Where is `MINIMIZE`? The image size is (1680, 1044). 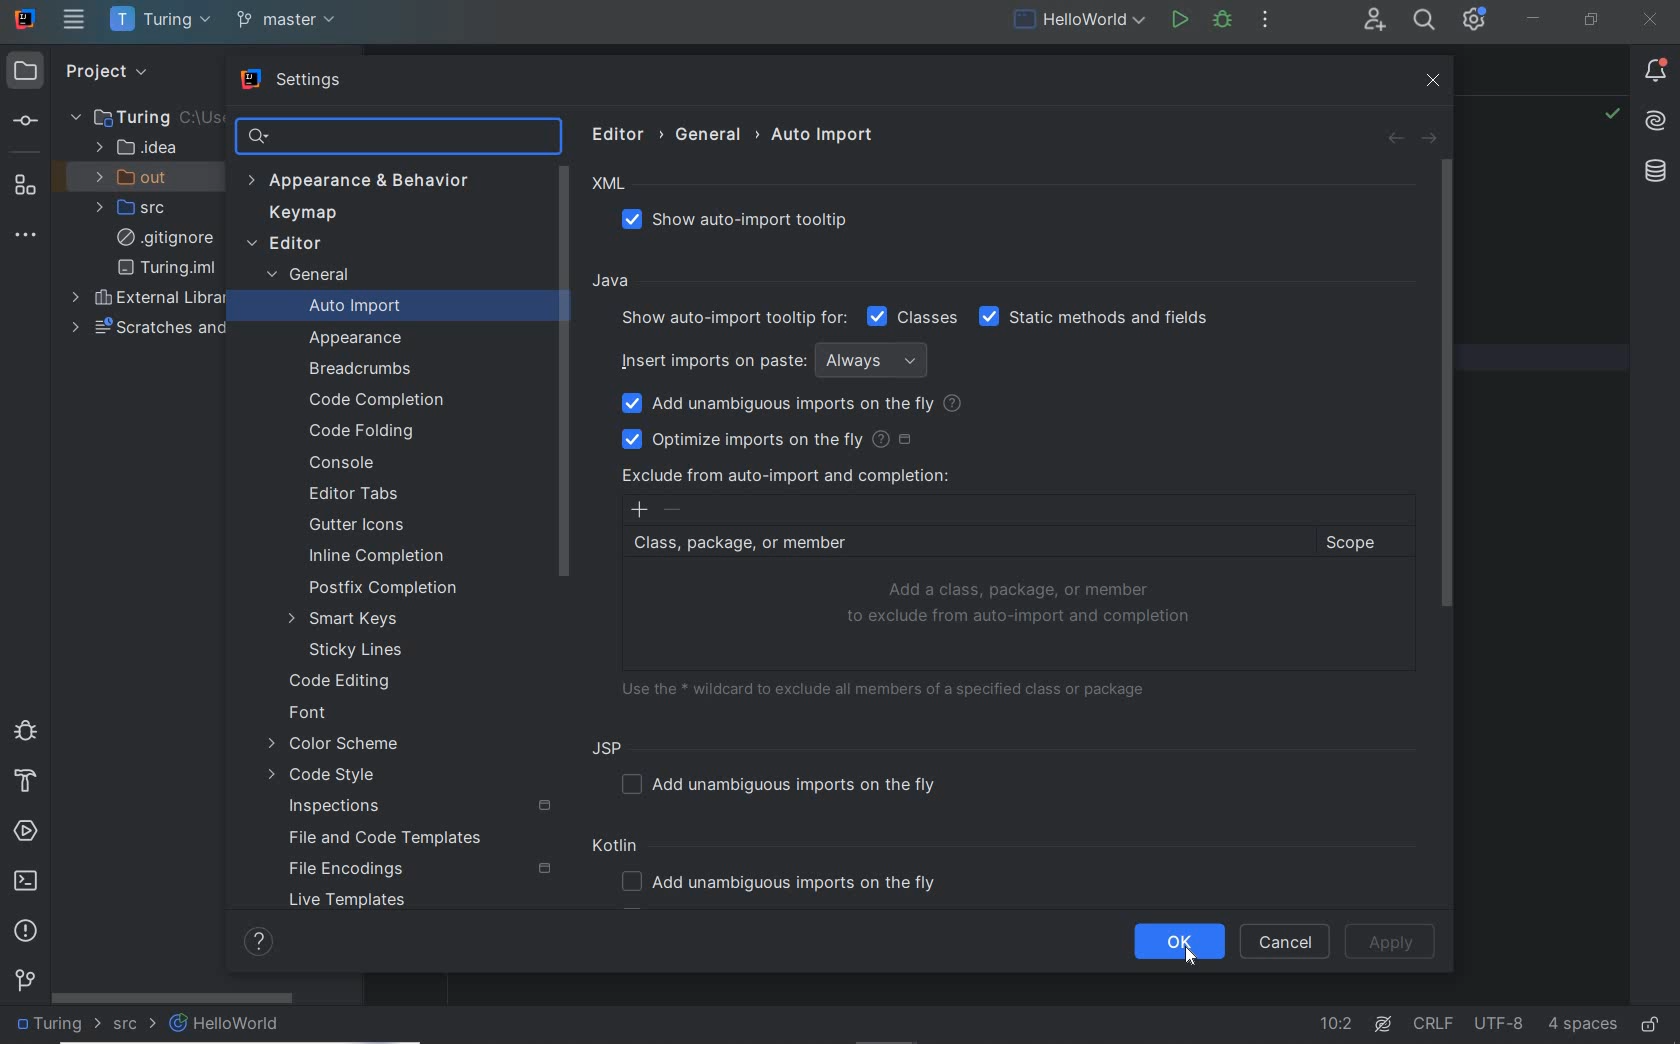 MINIMIZE is located at coordinates (1534, 18).